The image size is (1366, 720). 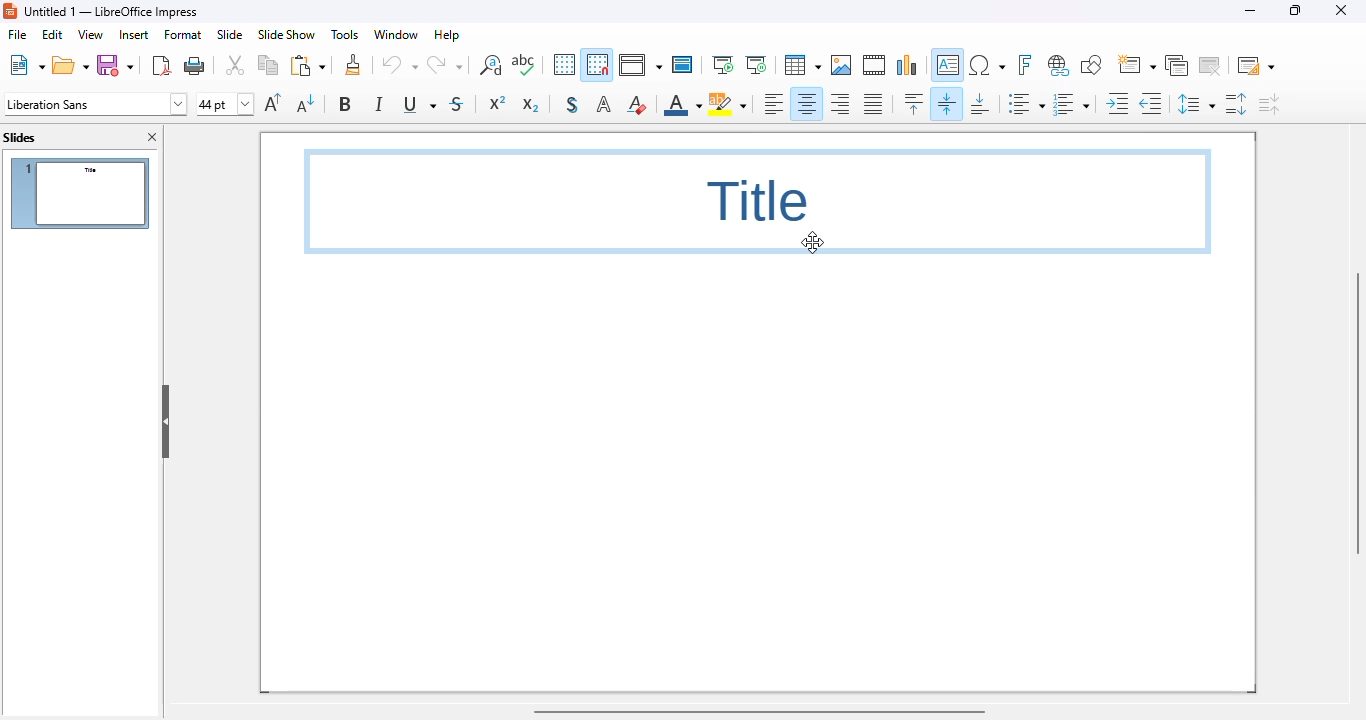 I want to click on insert hyperlink, so click(x=1059, y=66).